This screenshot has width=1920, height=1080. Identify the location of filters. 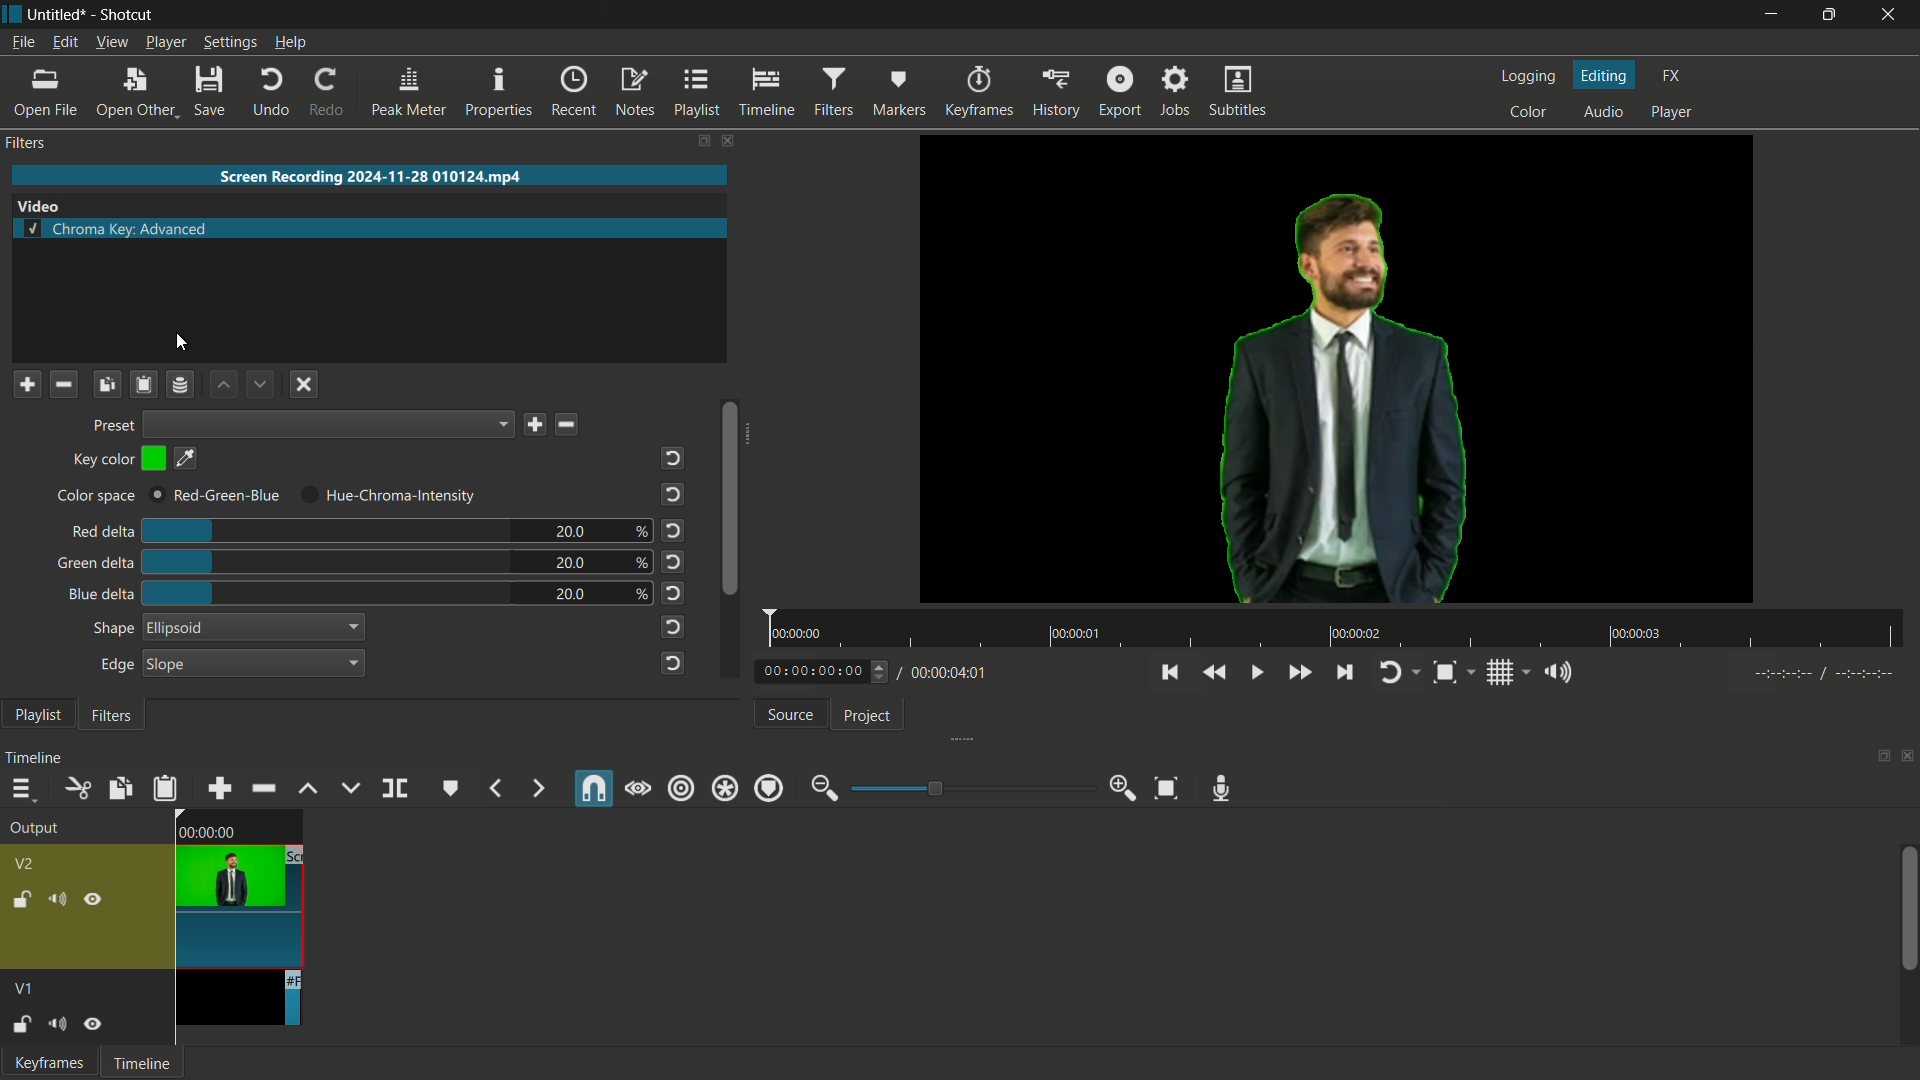
(832, 93).